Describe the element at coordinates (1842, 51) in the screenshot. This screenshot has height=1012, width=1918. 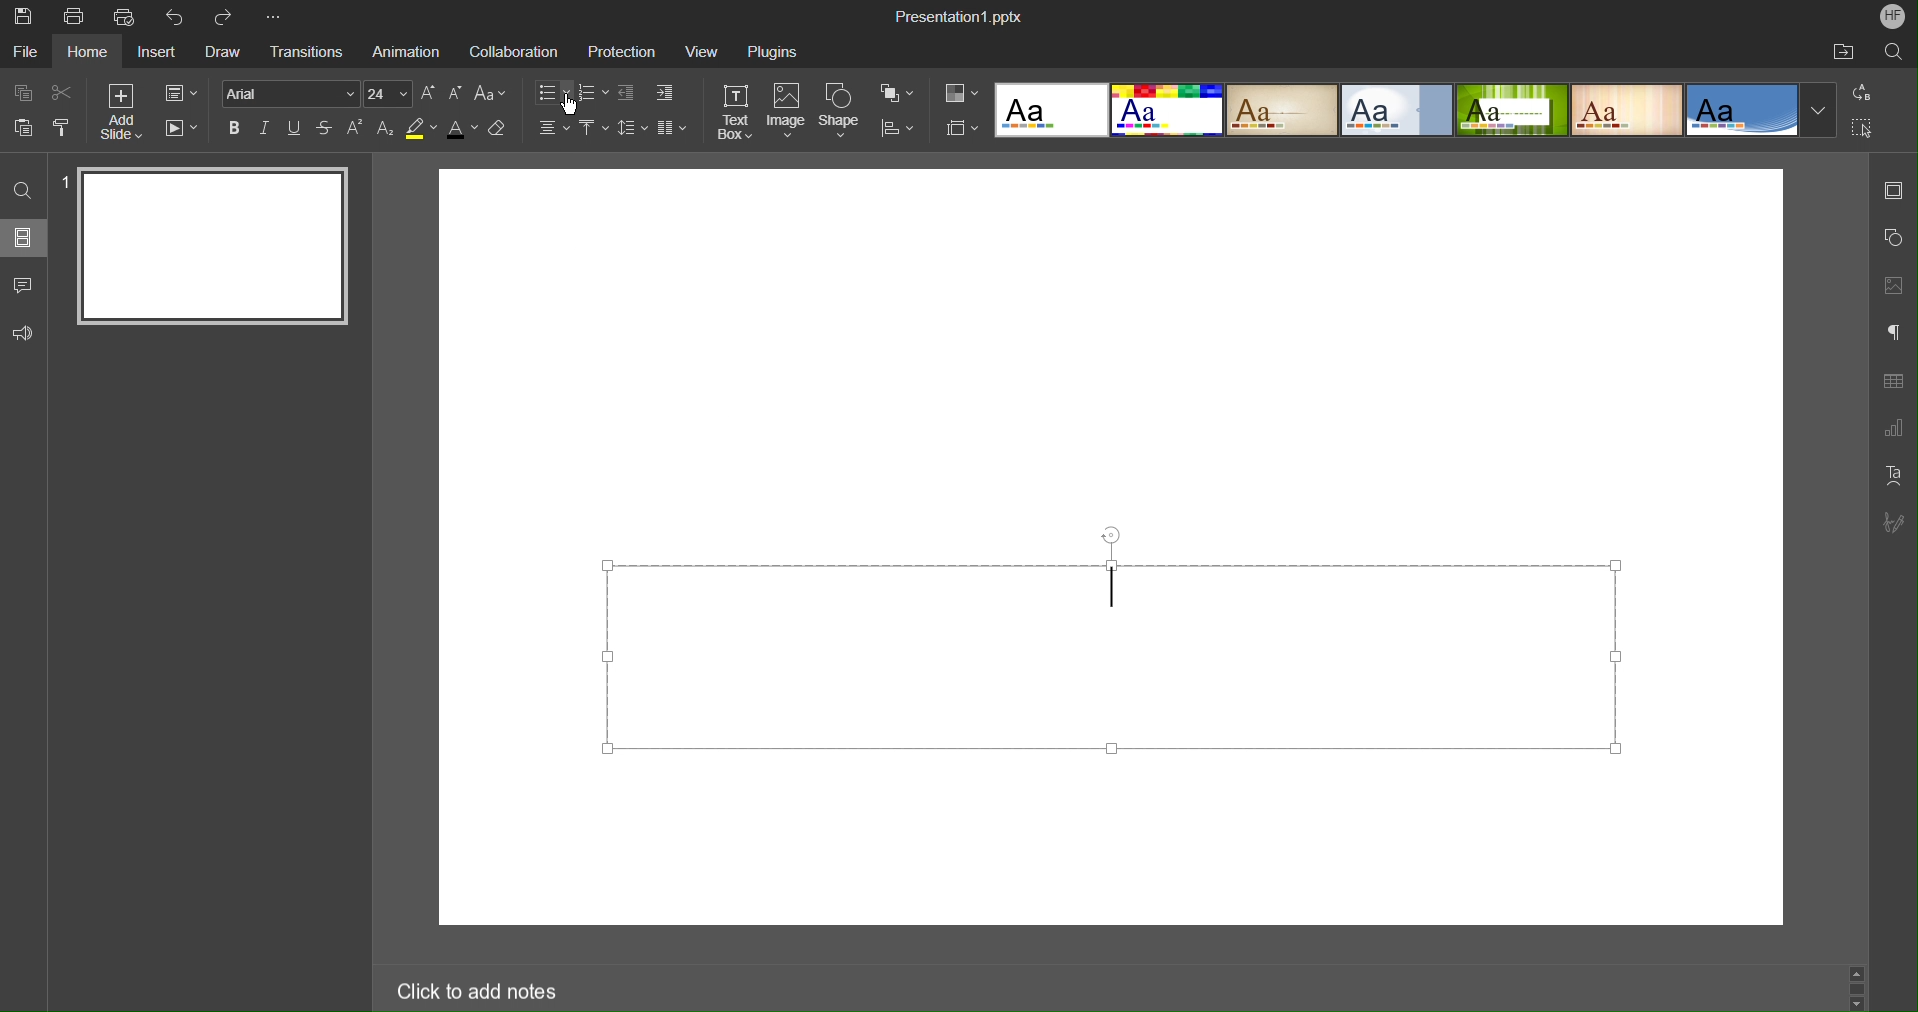
I see `Open File Location` at that location.